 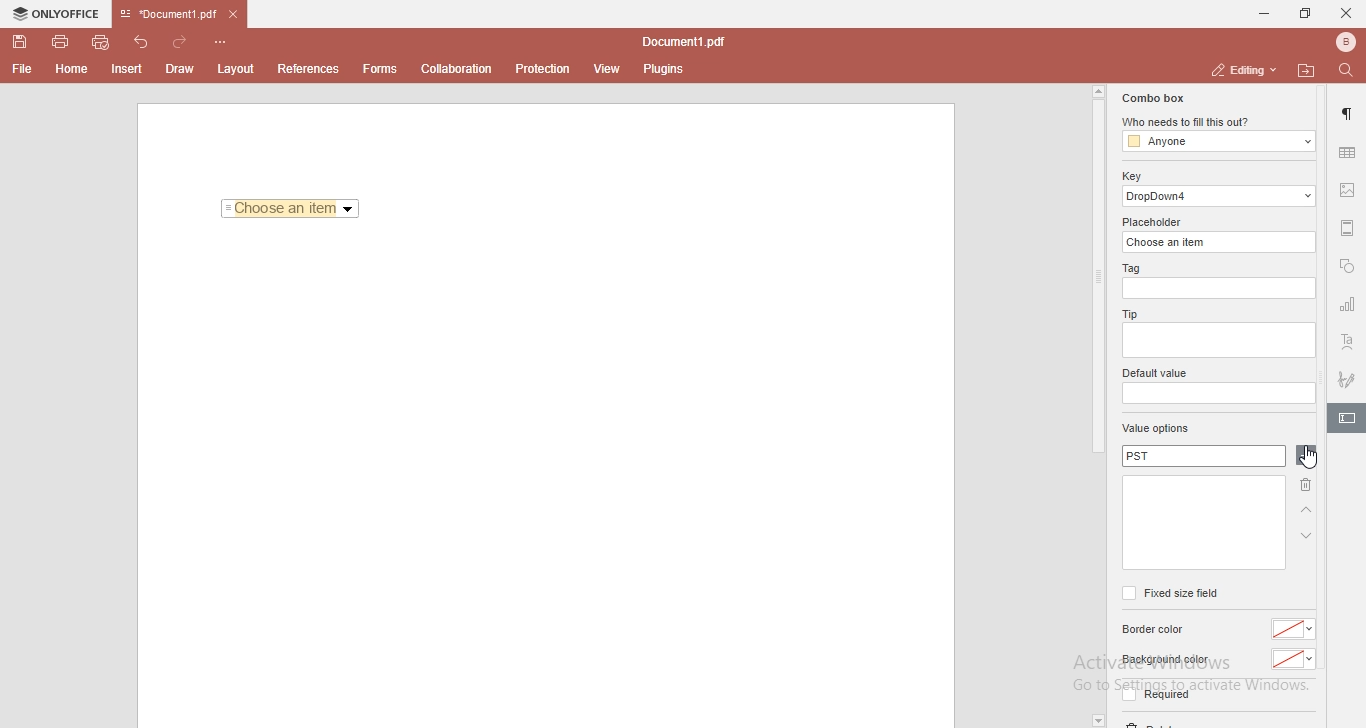 What do you see at coordinates (1307, 511) in the screenshot?
I see `arrow up` at bounding box center [1307, 511].